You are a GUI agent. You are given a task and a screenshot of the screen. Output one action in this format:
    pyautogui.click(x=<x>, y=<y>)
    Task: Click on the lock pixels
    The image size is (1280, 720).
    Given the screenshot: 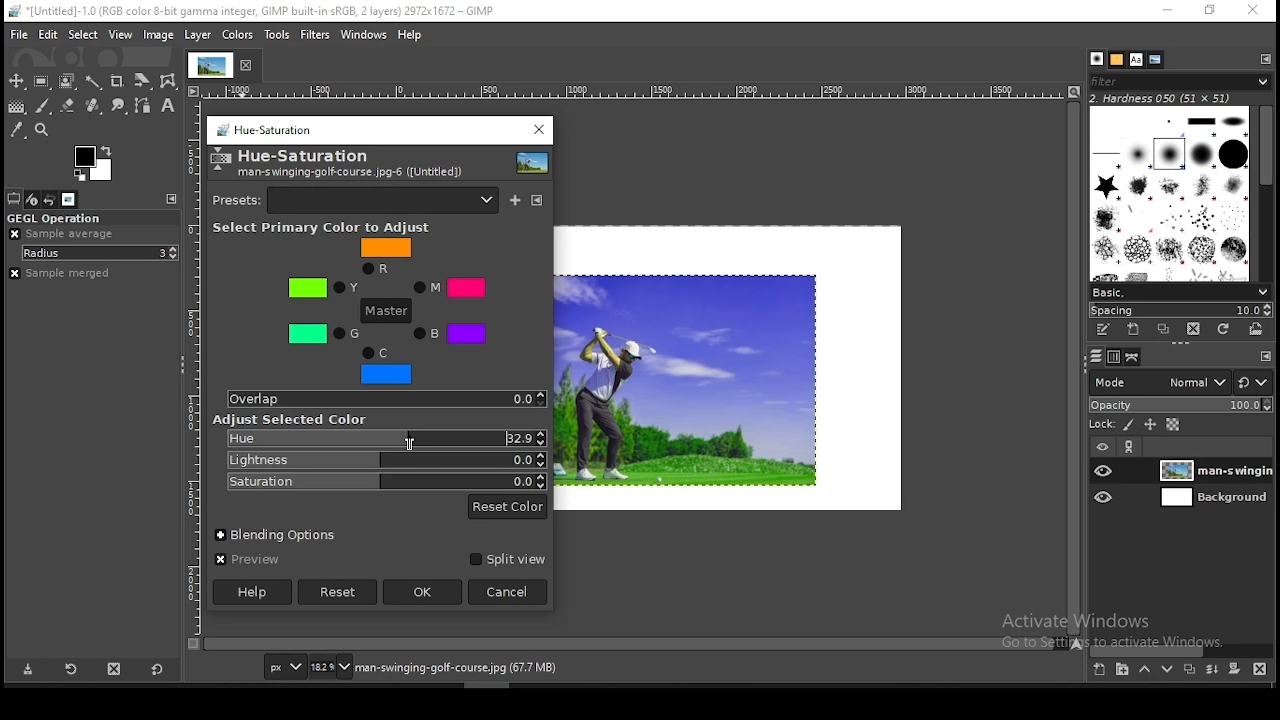 What is the action you would take?
    pyautogui.click(x=1128, y=425)
    